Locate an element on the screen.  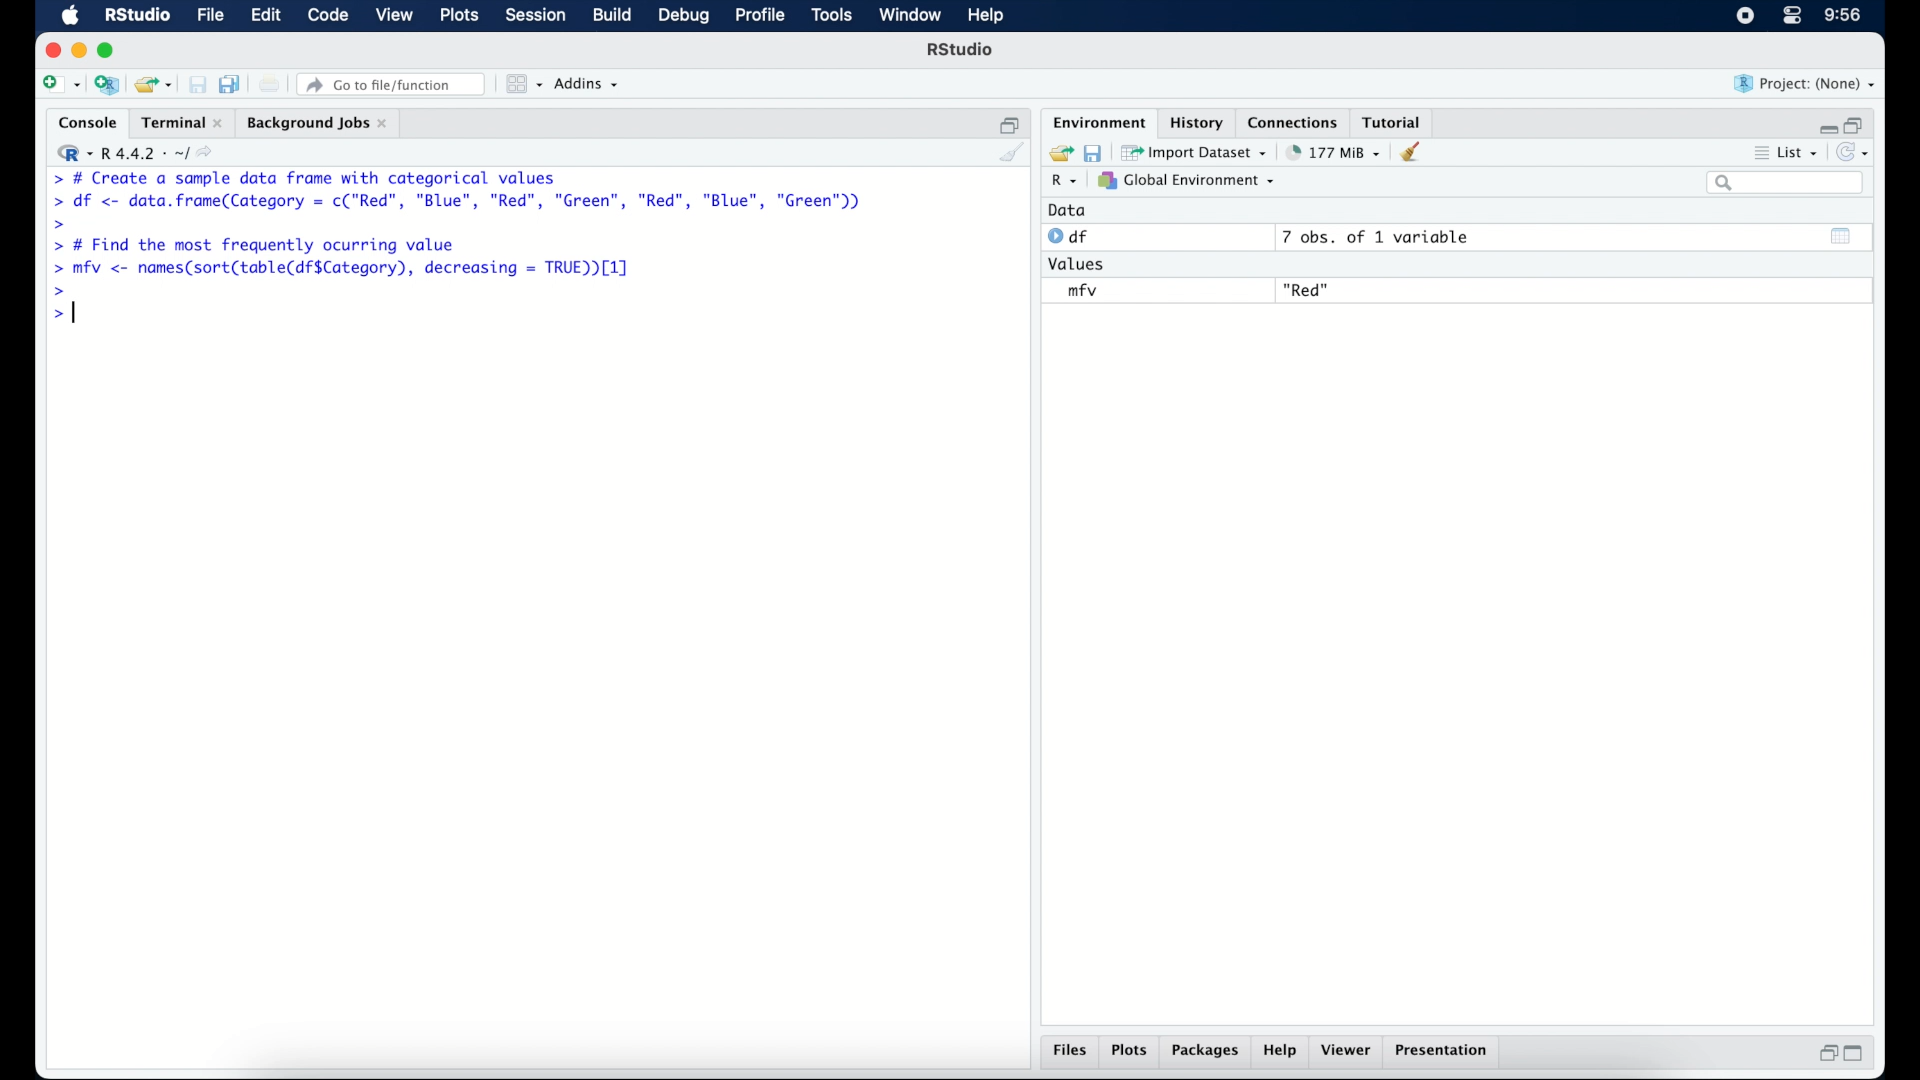
data is located at coordinates (1073, 210).